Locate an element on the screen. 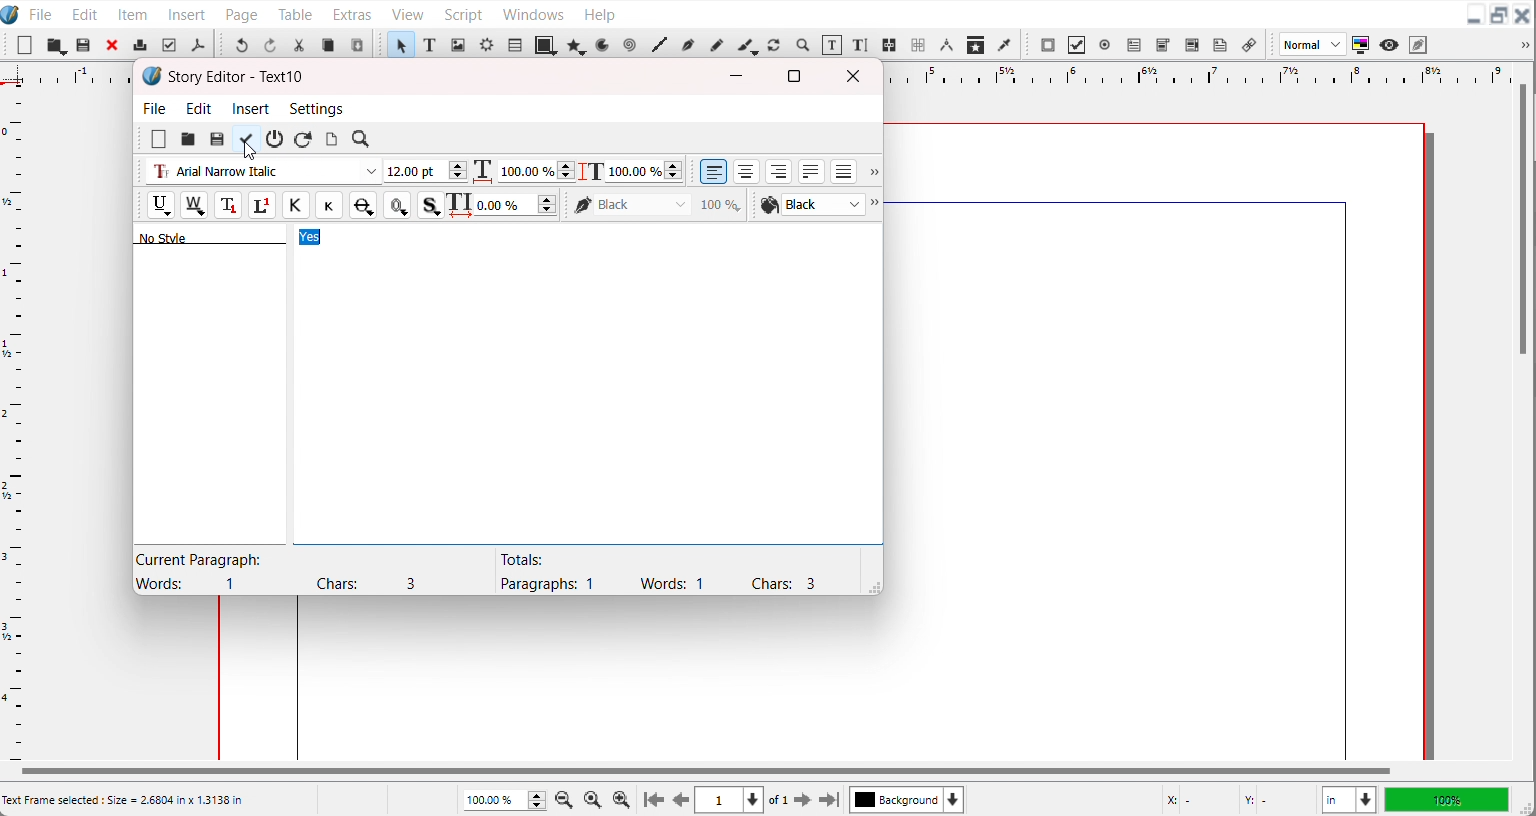 This screenshot has height=816, width=1536. PDF radio button is located at coordinates (1104, 45).